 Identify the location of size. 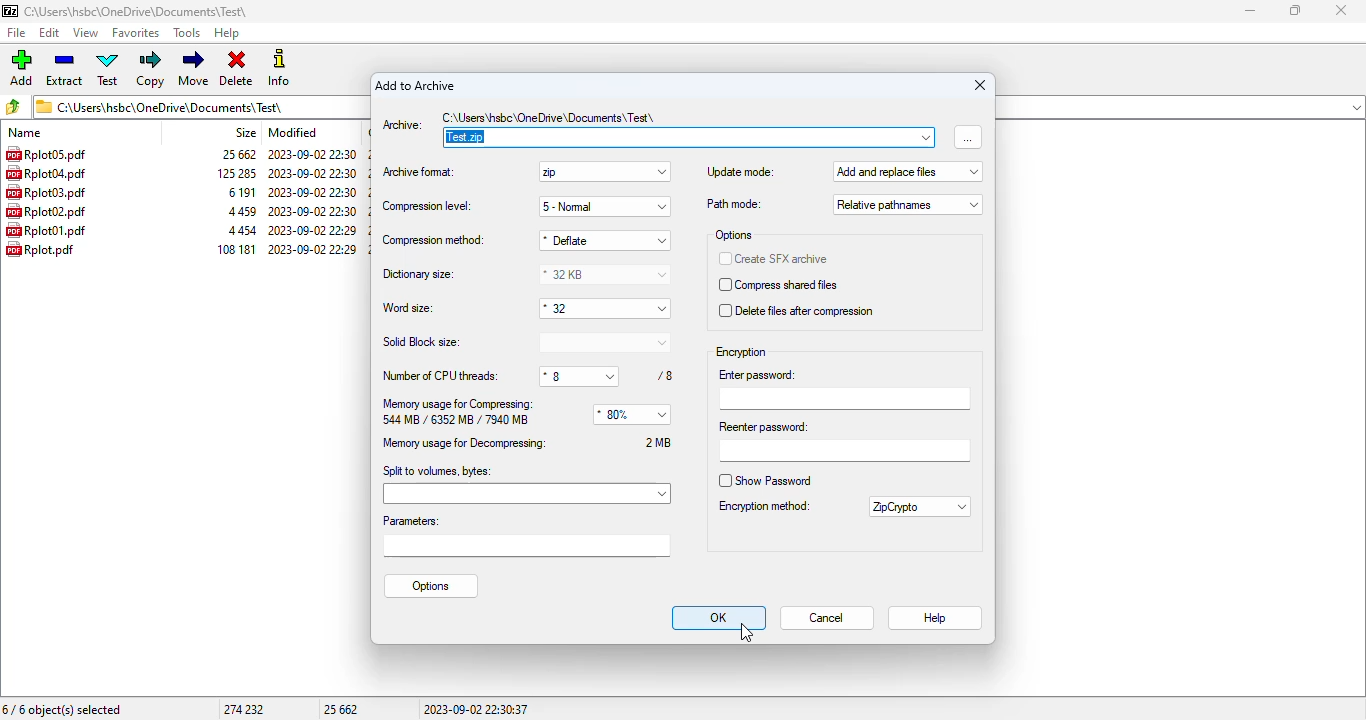
(242, 211).